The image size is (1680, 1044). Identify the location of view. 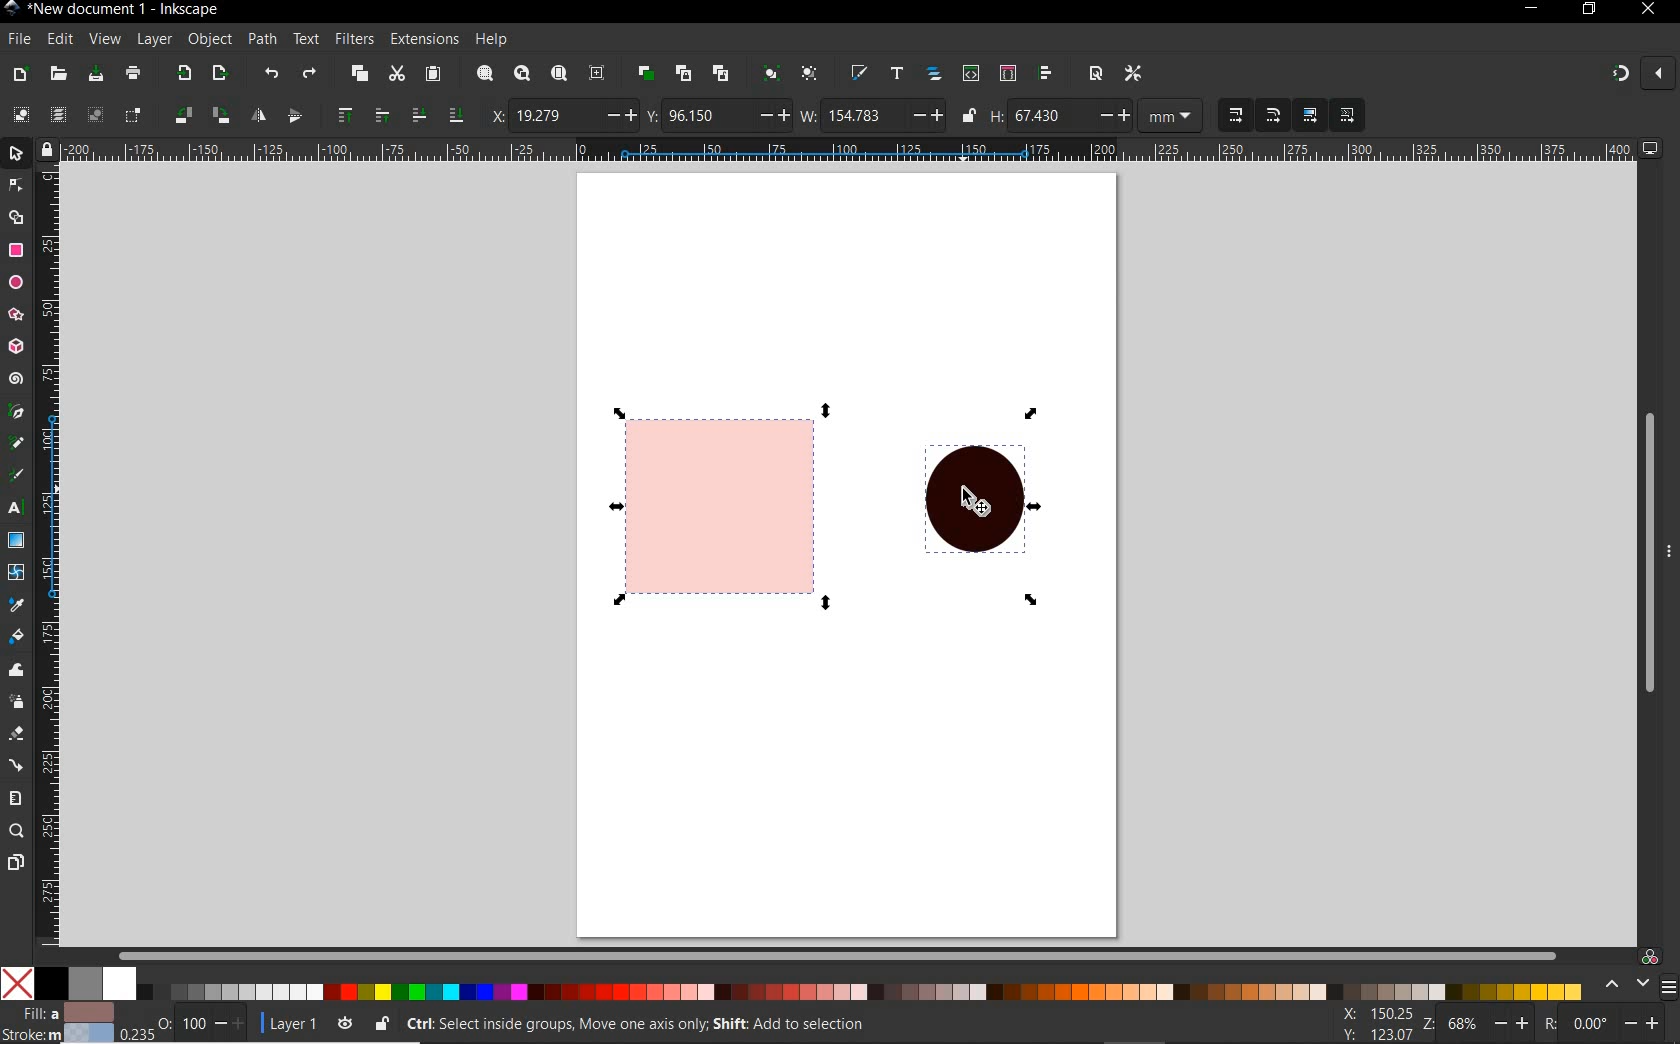
(104, 37).